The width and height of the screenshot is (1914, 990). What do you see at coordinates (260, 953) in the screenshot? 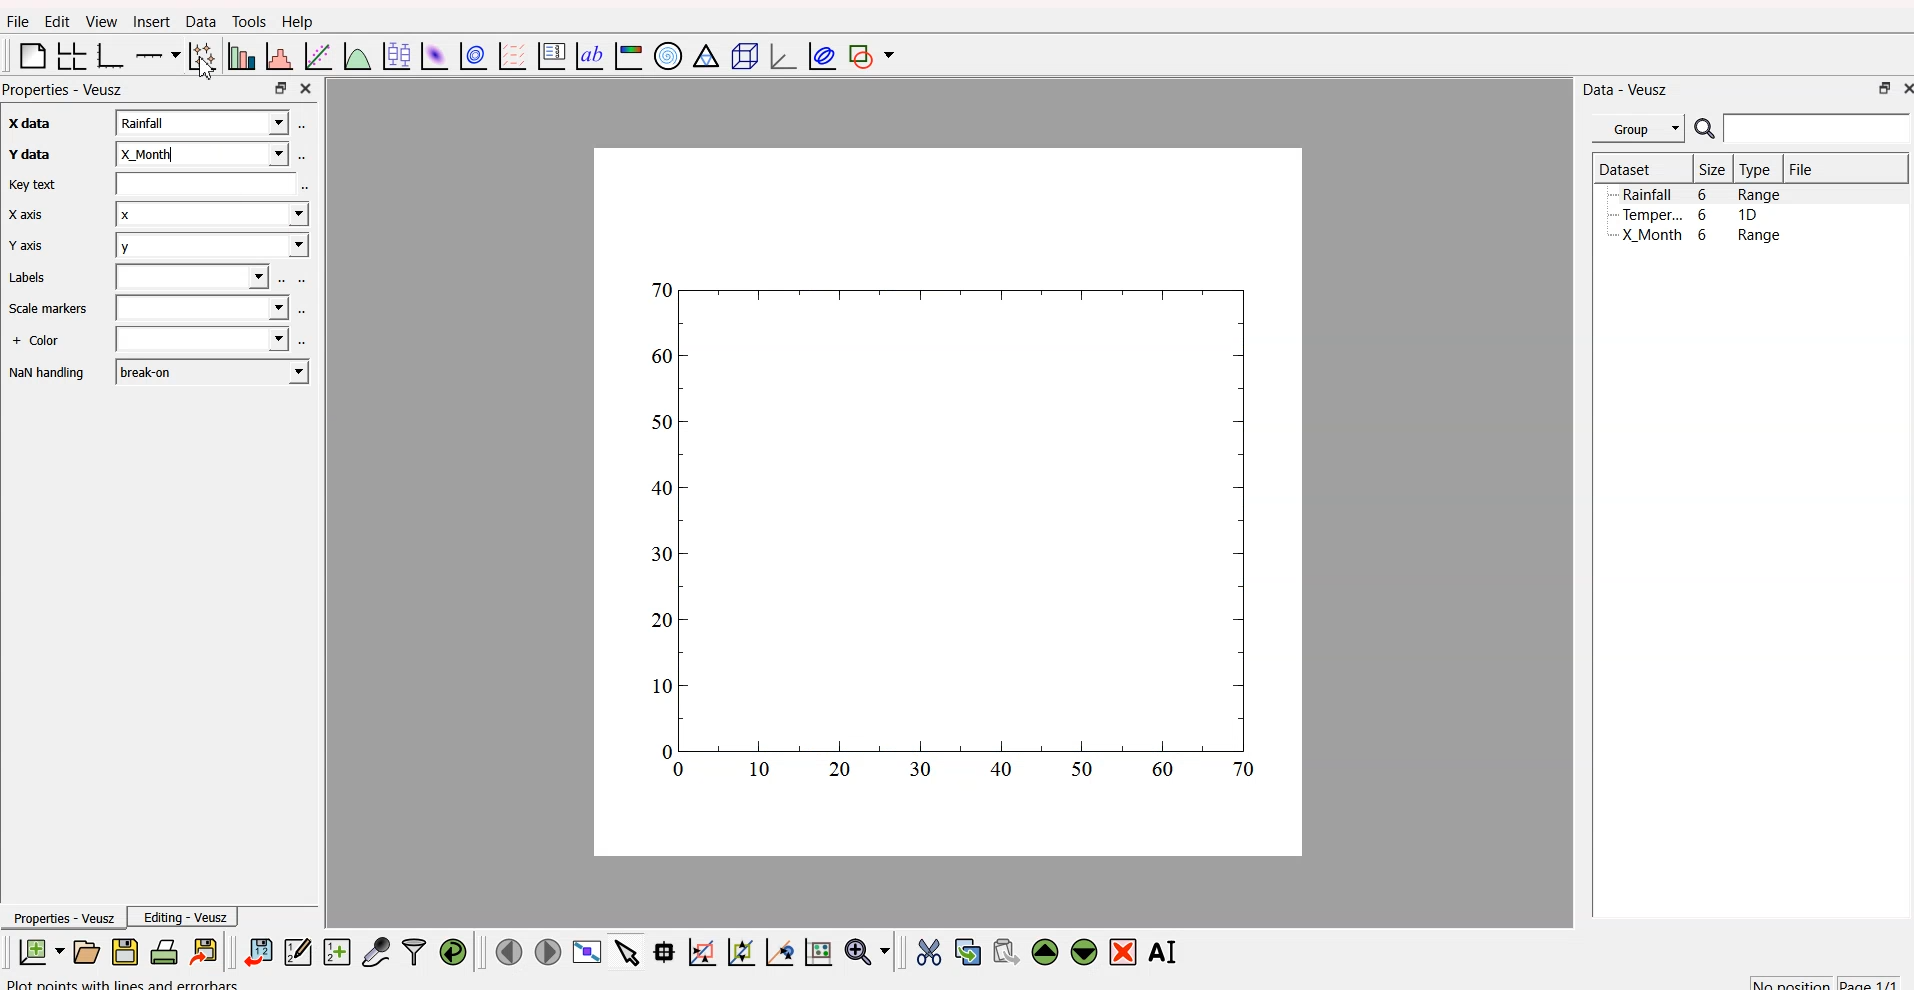
I see `import data` at bounding box center [260, 953].